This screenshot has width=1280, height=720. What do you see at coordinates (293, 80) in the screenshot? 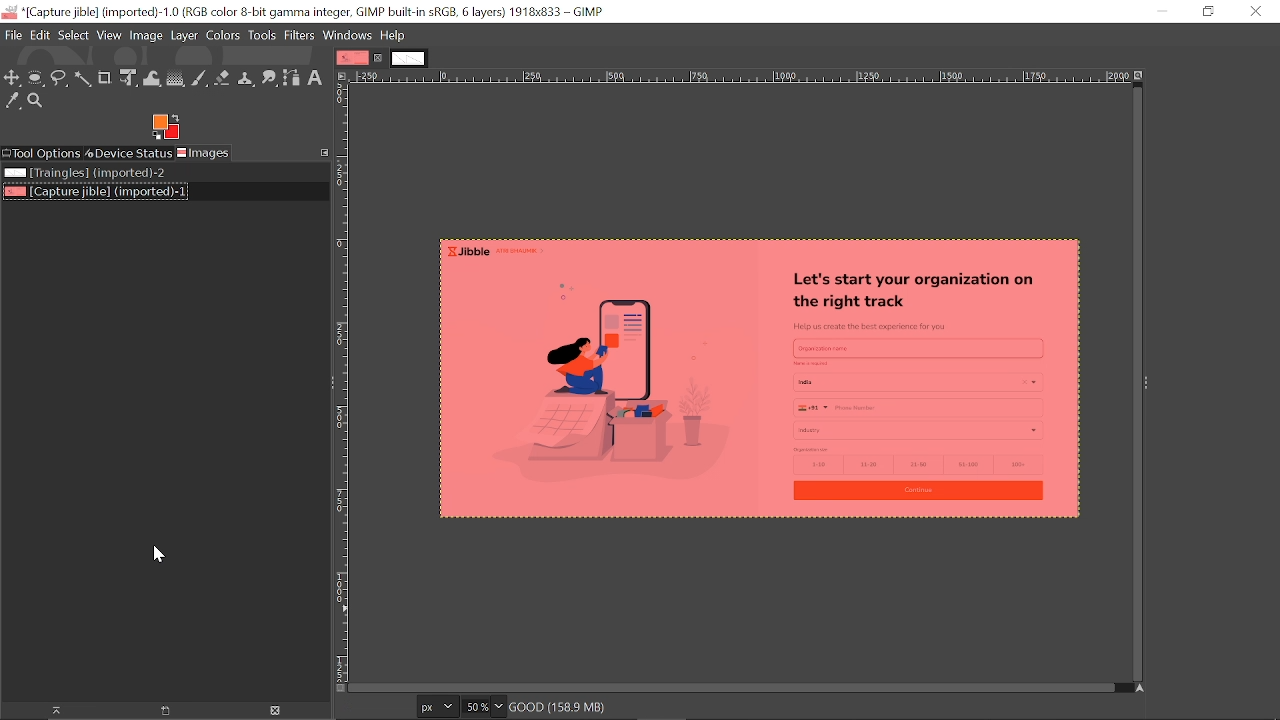
I see `Path tool` at bounding box center [293, 80].